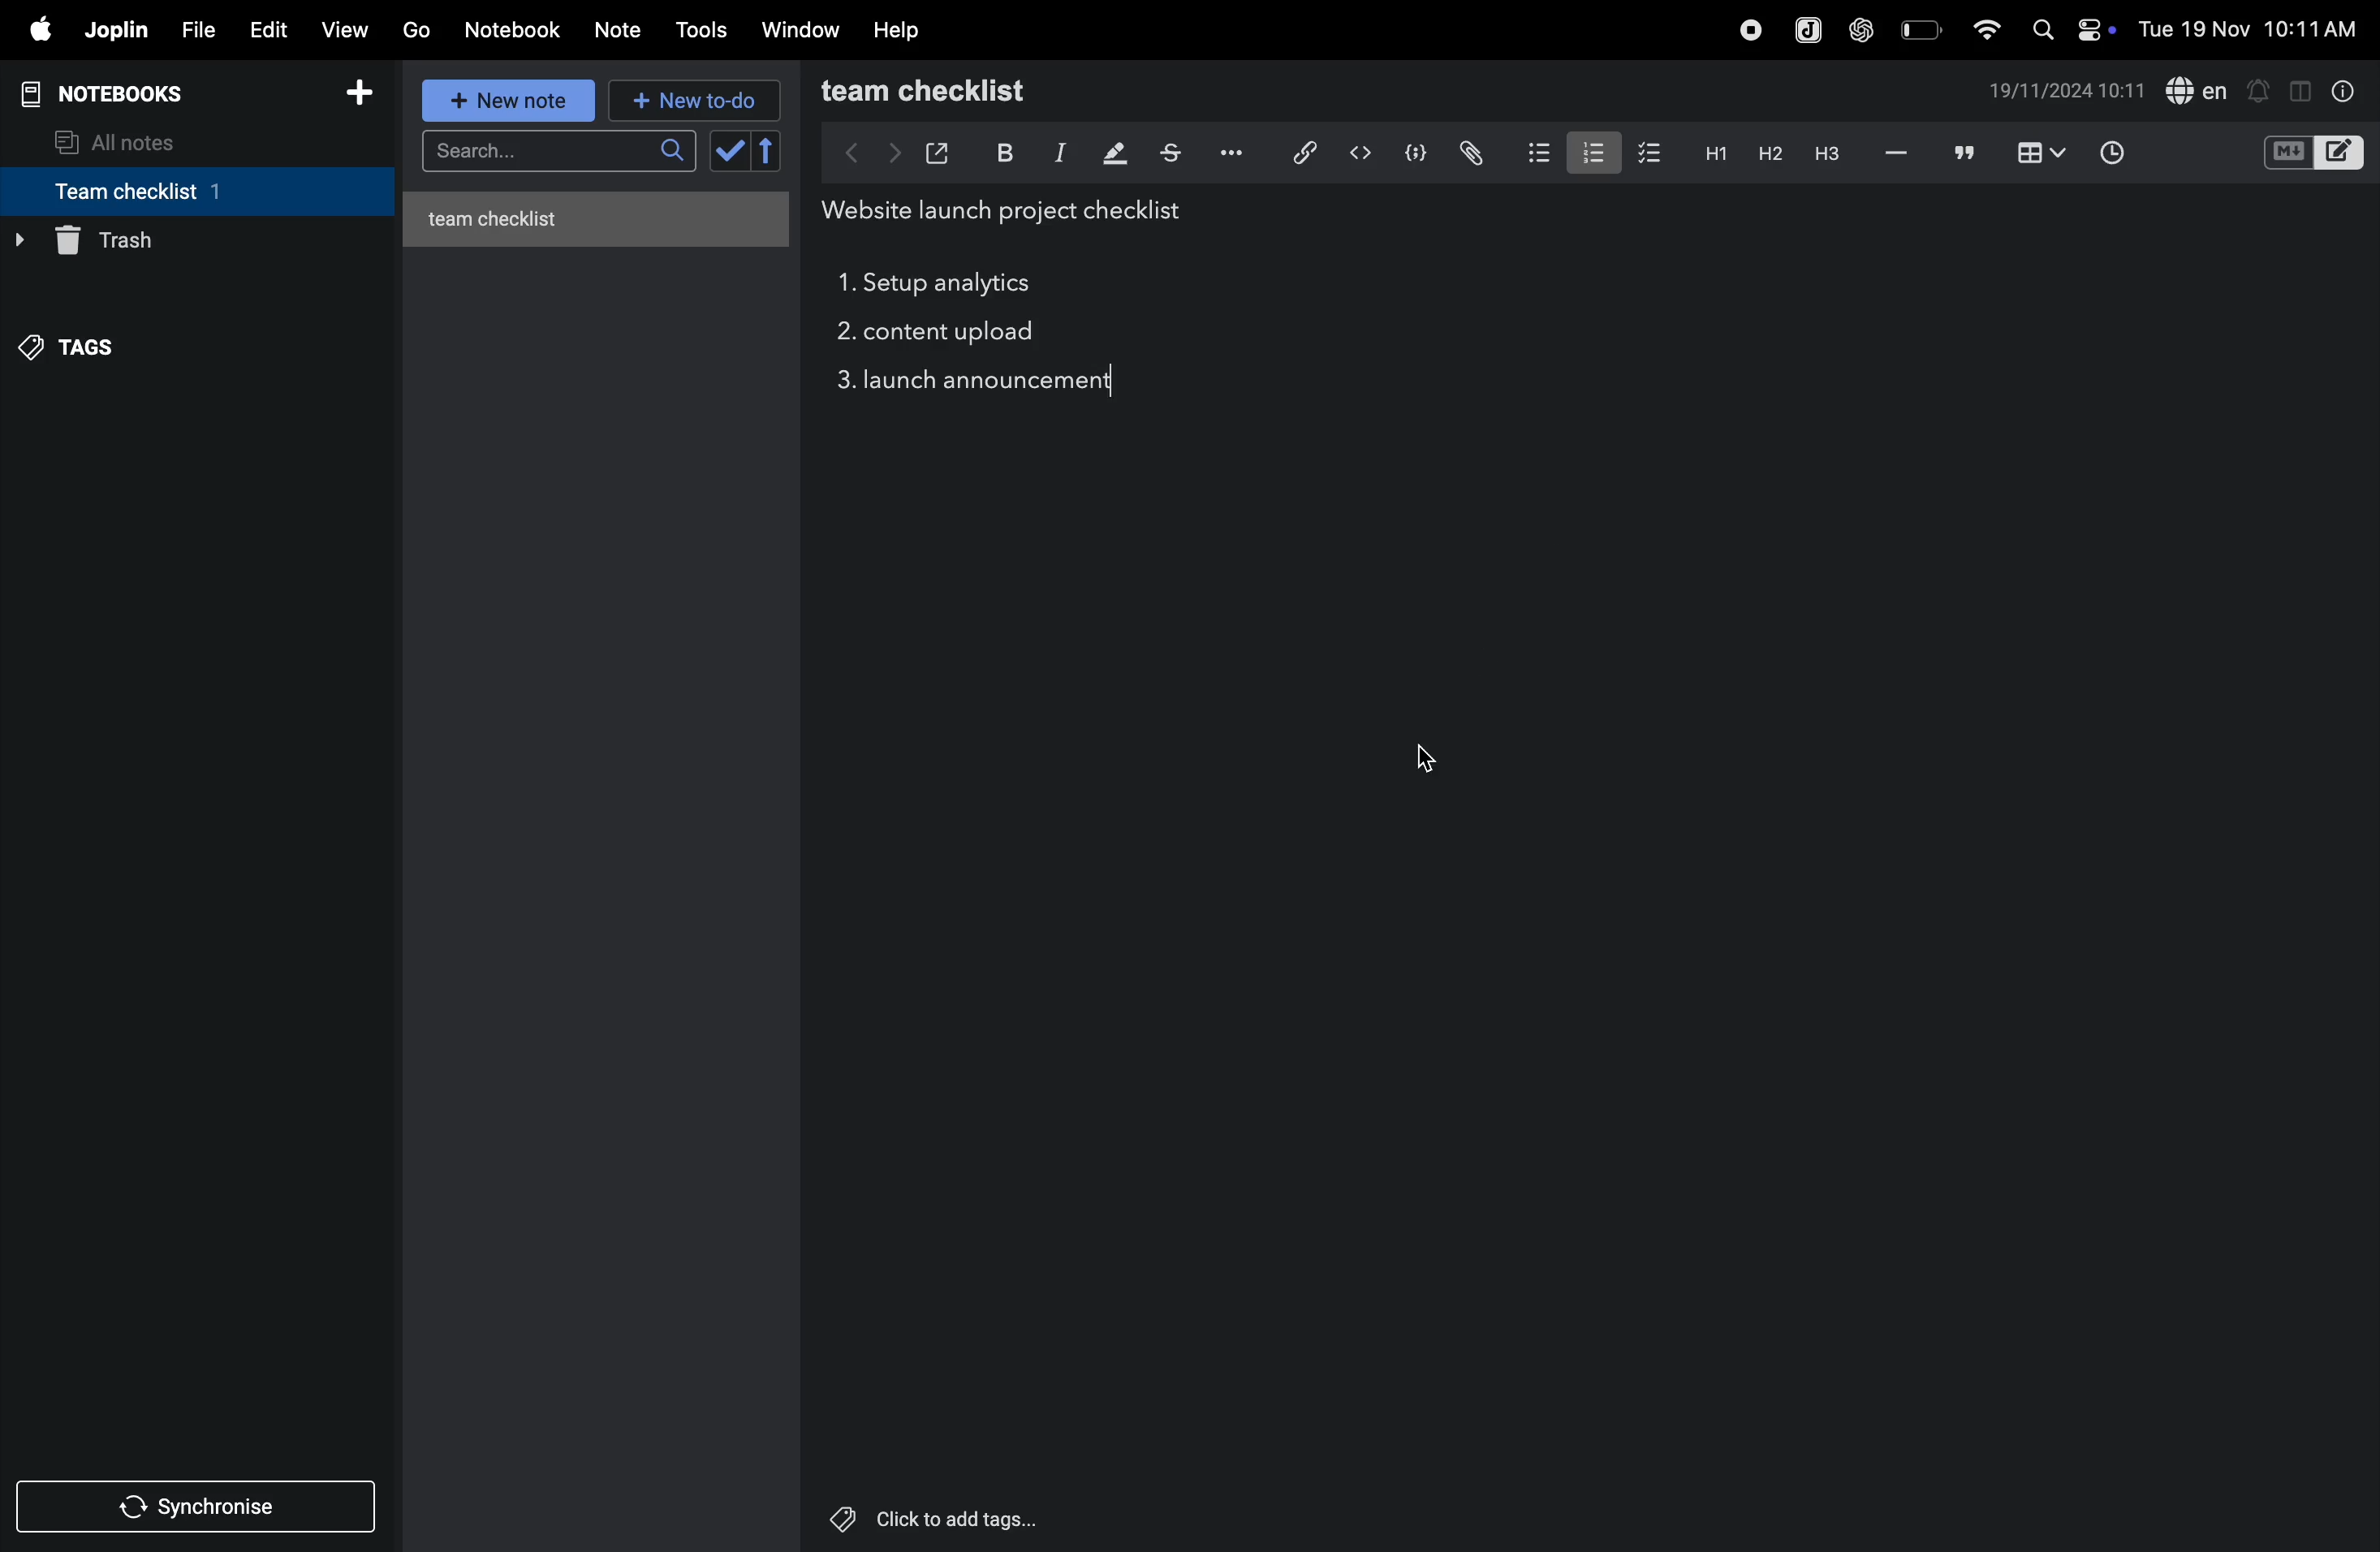 The height and width of the screenshot is (1552, 2380). What do you see at coordinates (189, 241) in the screenshot?
I see `trash` at bounding box center [189, 241].